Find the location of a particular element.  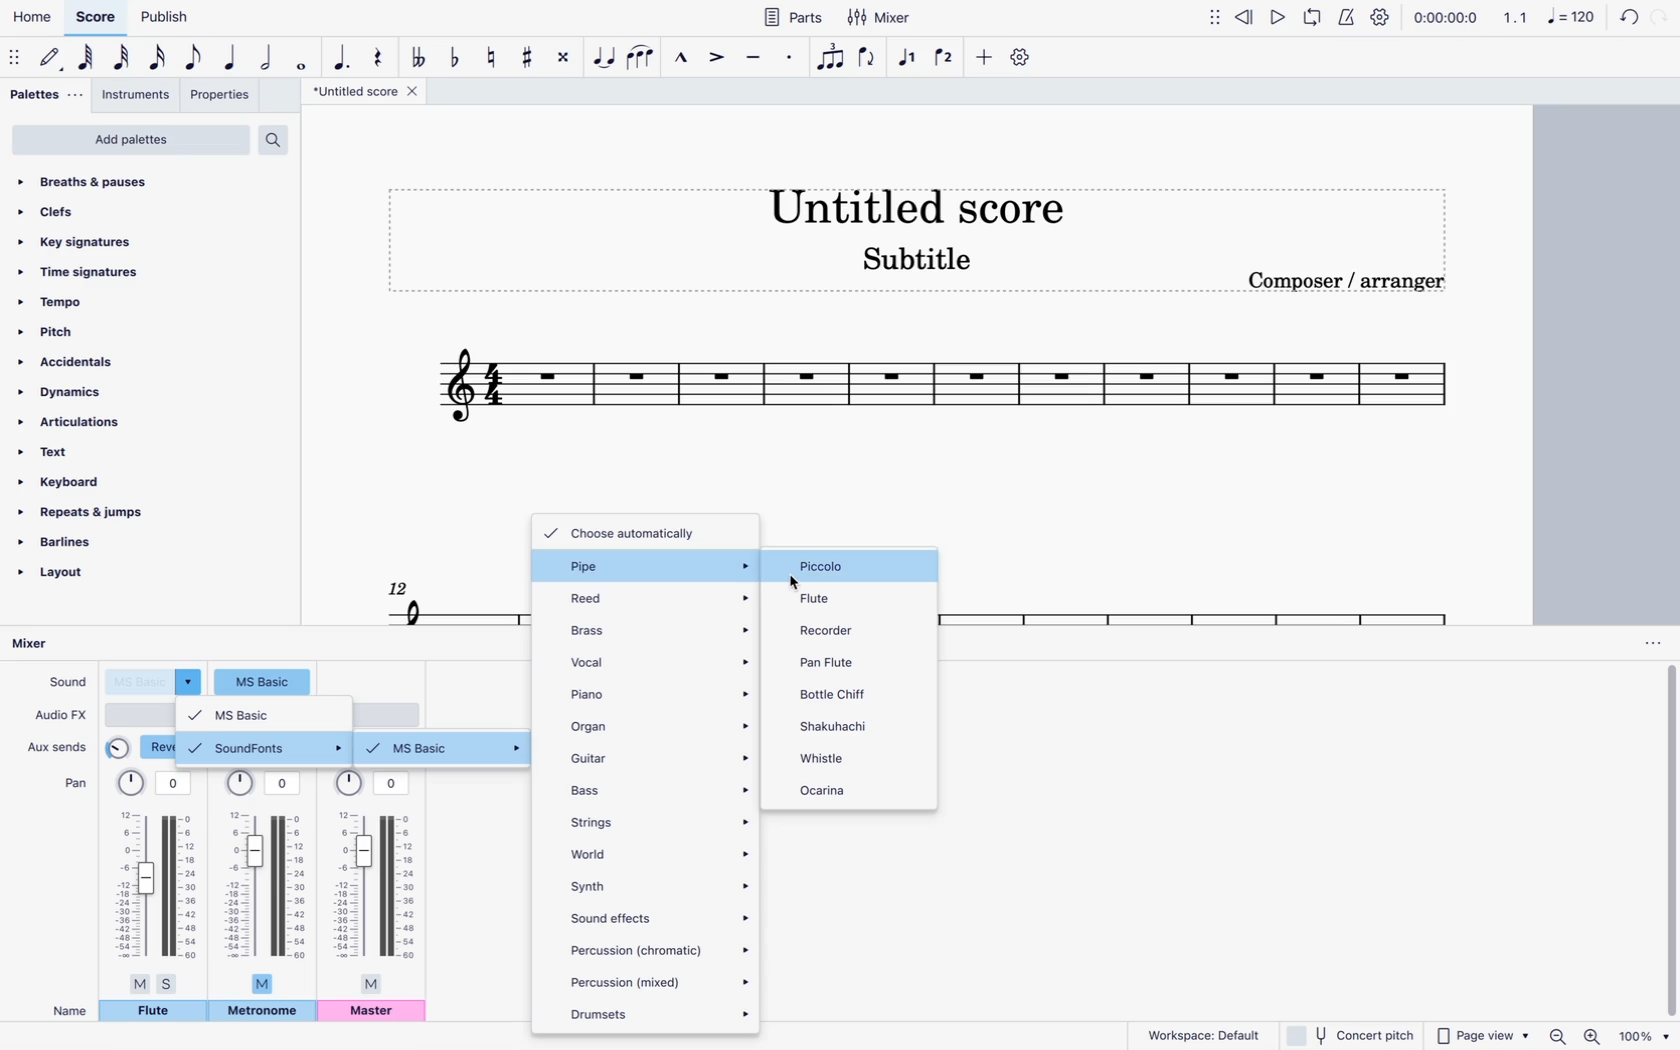

reverb is located at coordinates (141, 747).